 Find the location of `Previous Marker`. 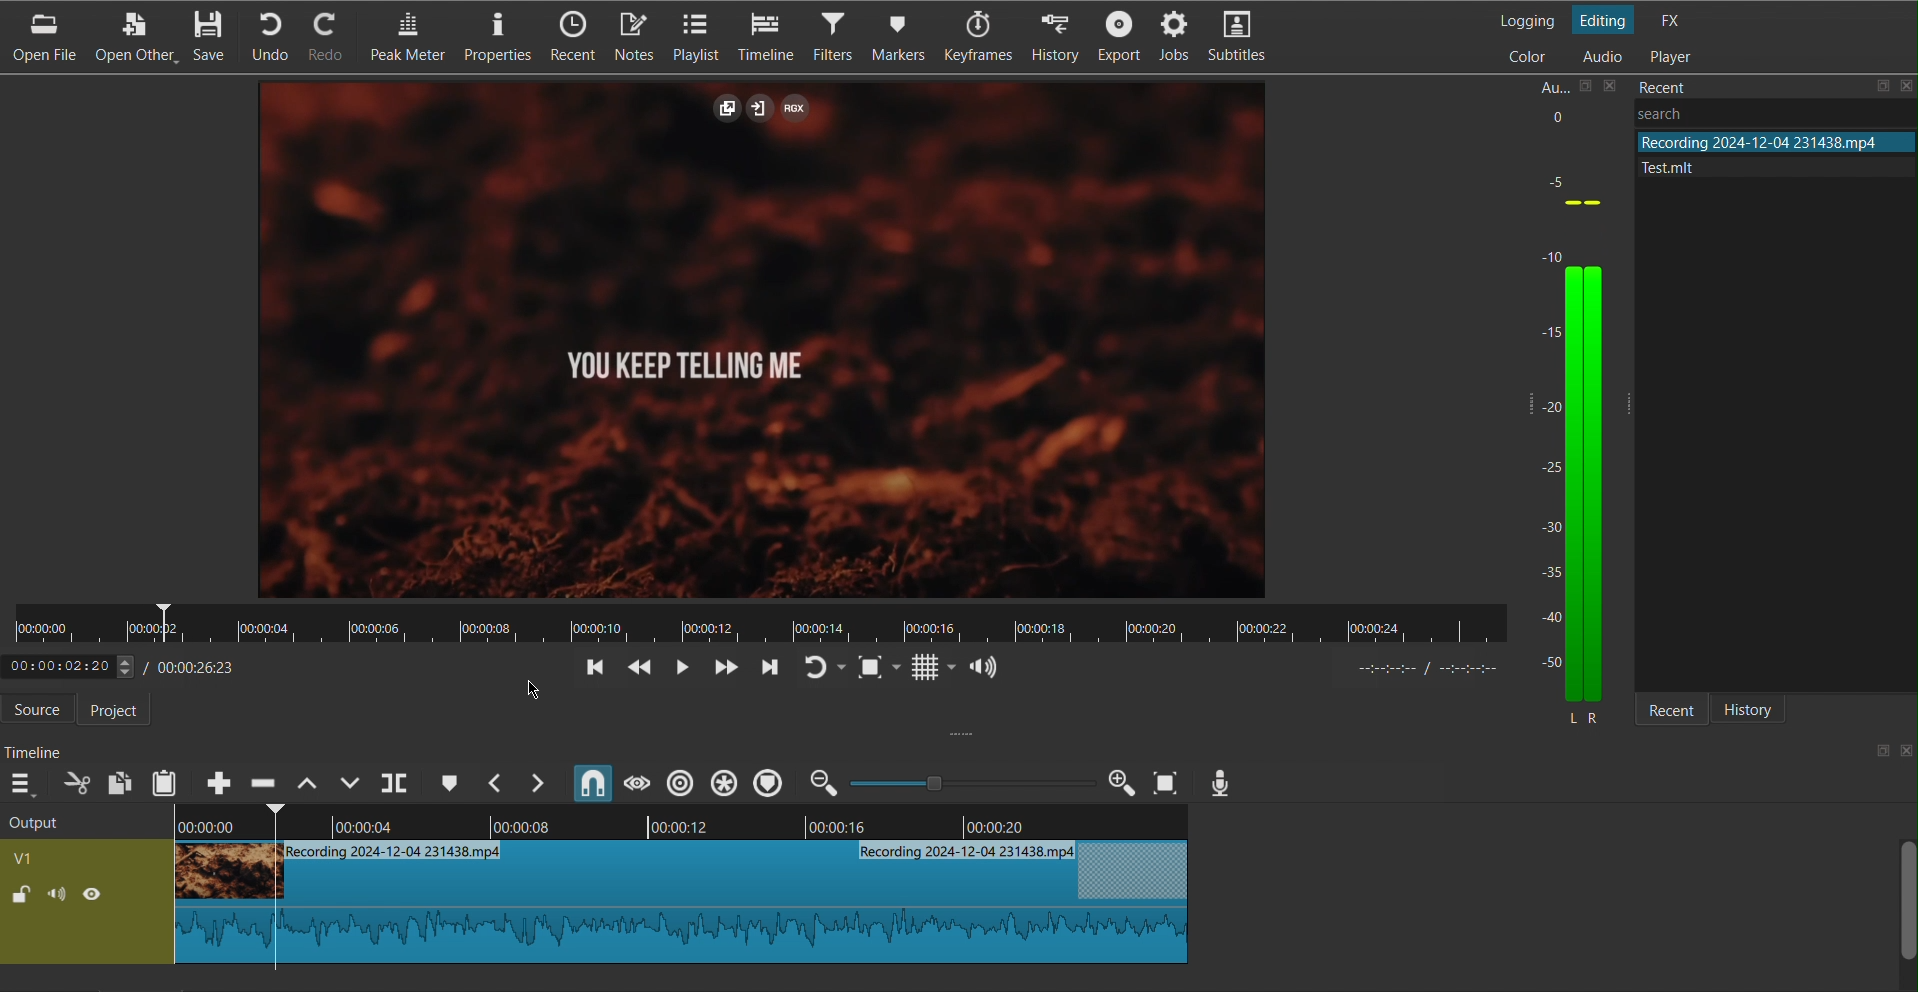

Previous Marker is located at coordinates (496, 782).